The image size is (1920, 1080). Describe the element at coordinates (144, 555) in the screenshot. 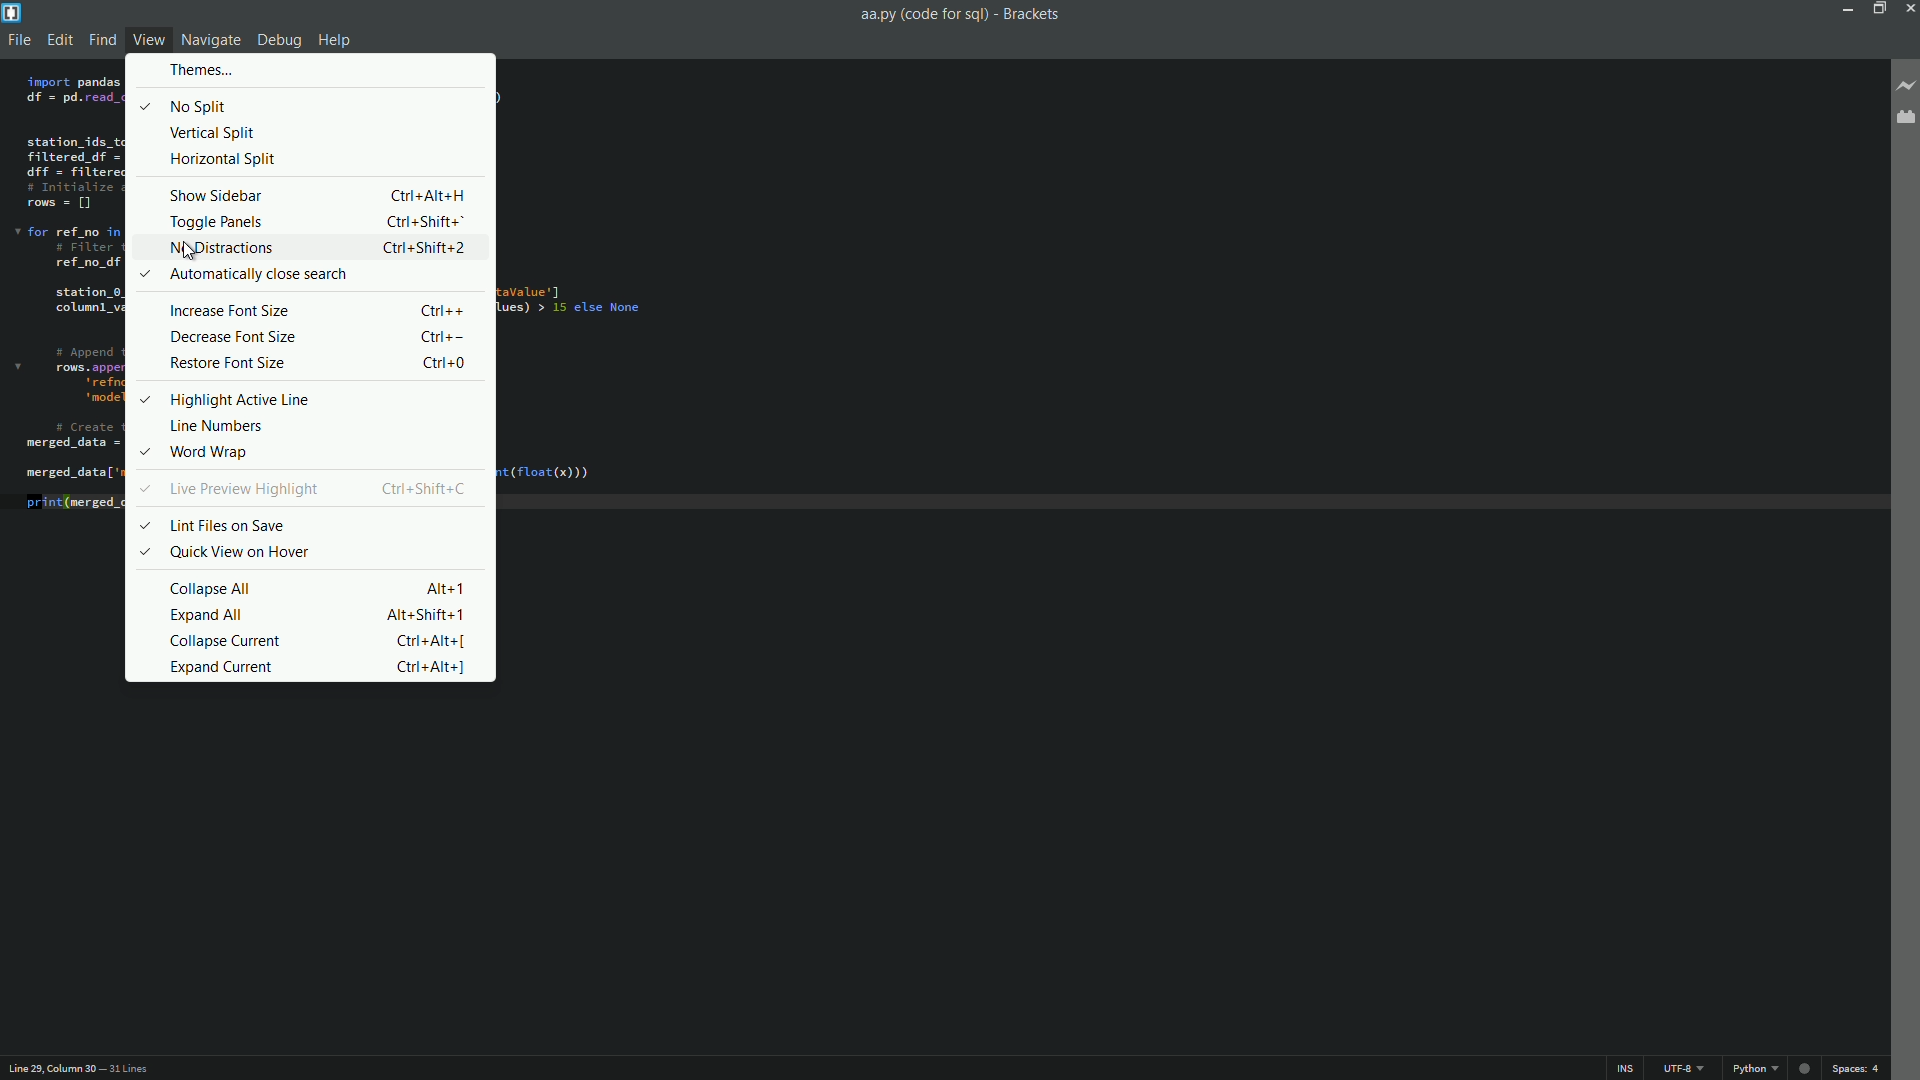

I see `Select` at that location.